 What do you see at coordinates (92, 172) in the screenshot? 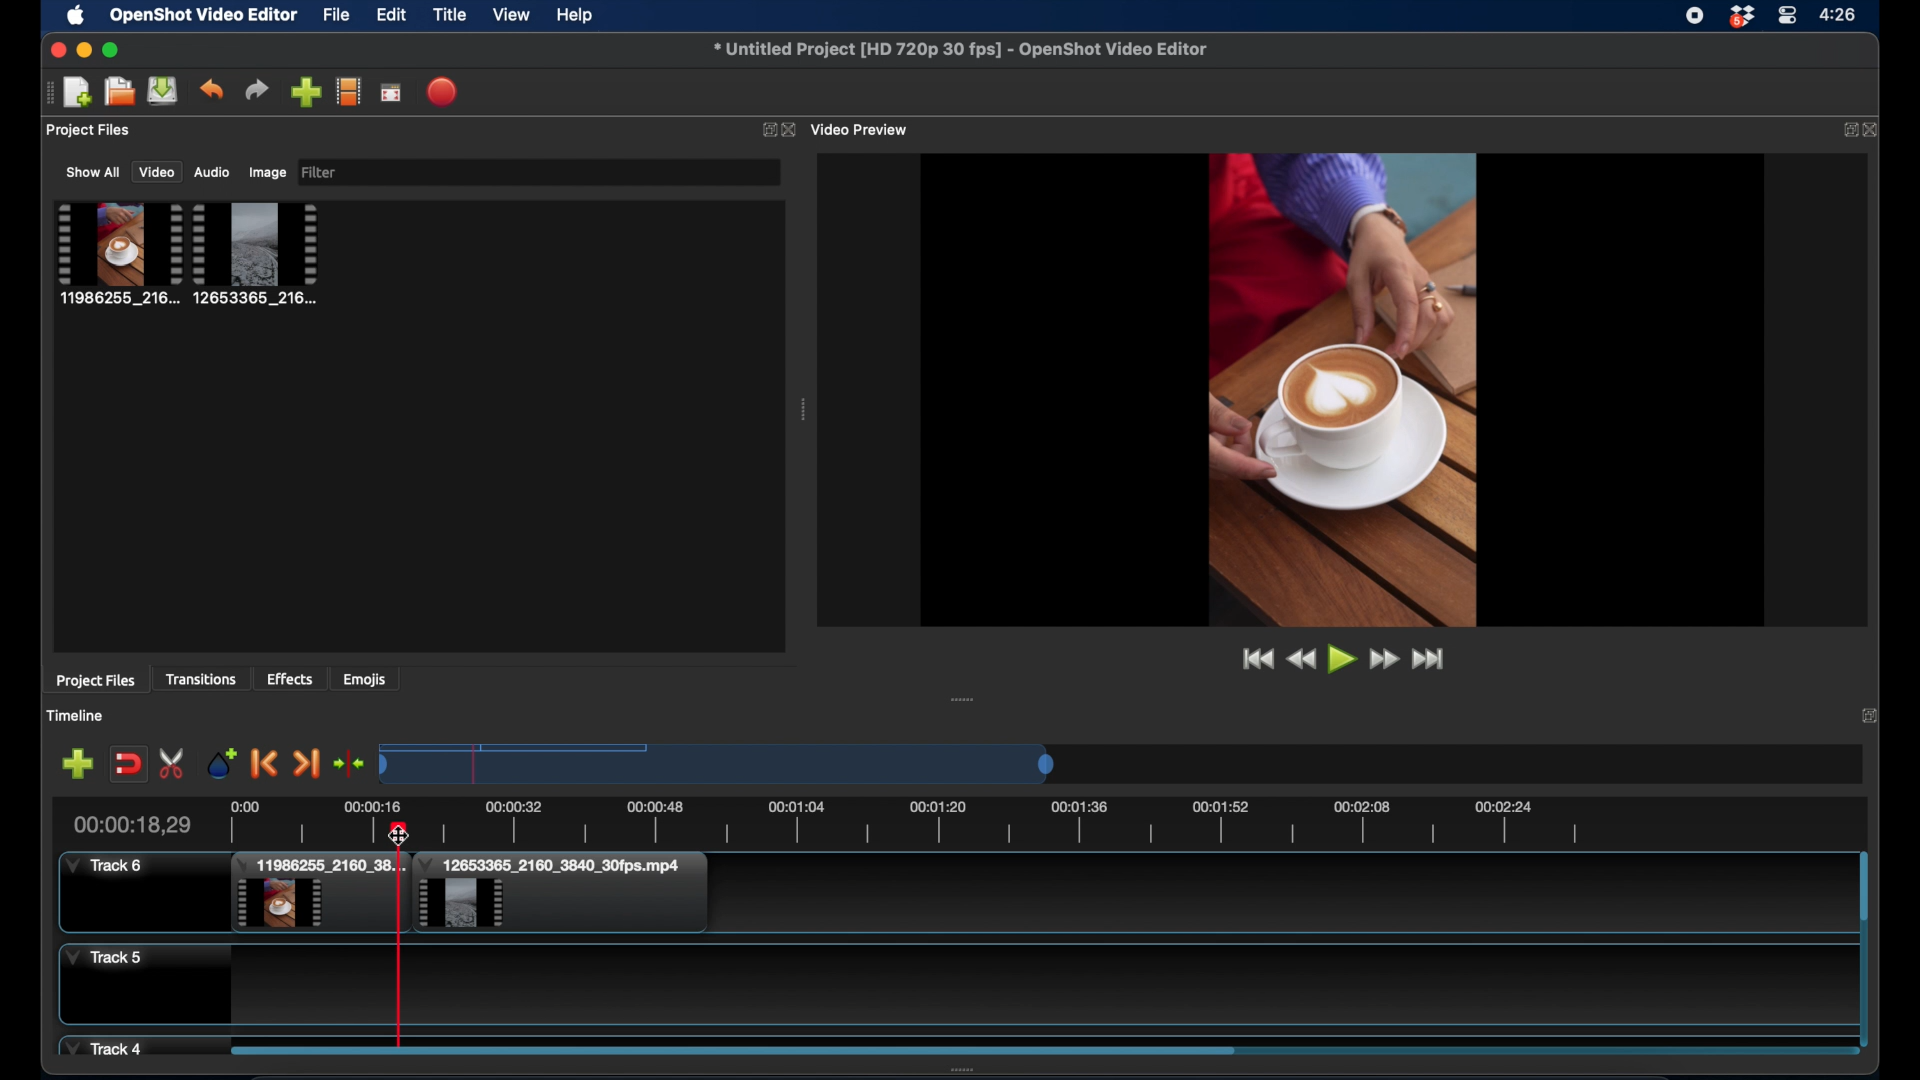
I see `show all` at bounding box center [92, 172].